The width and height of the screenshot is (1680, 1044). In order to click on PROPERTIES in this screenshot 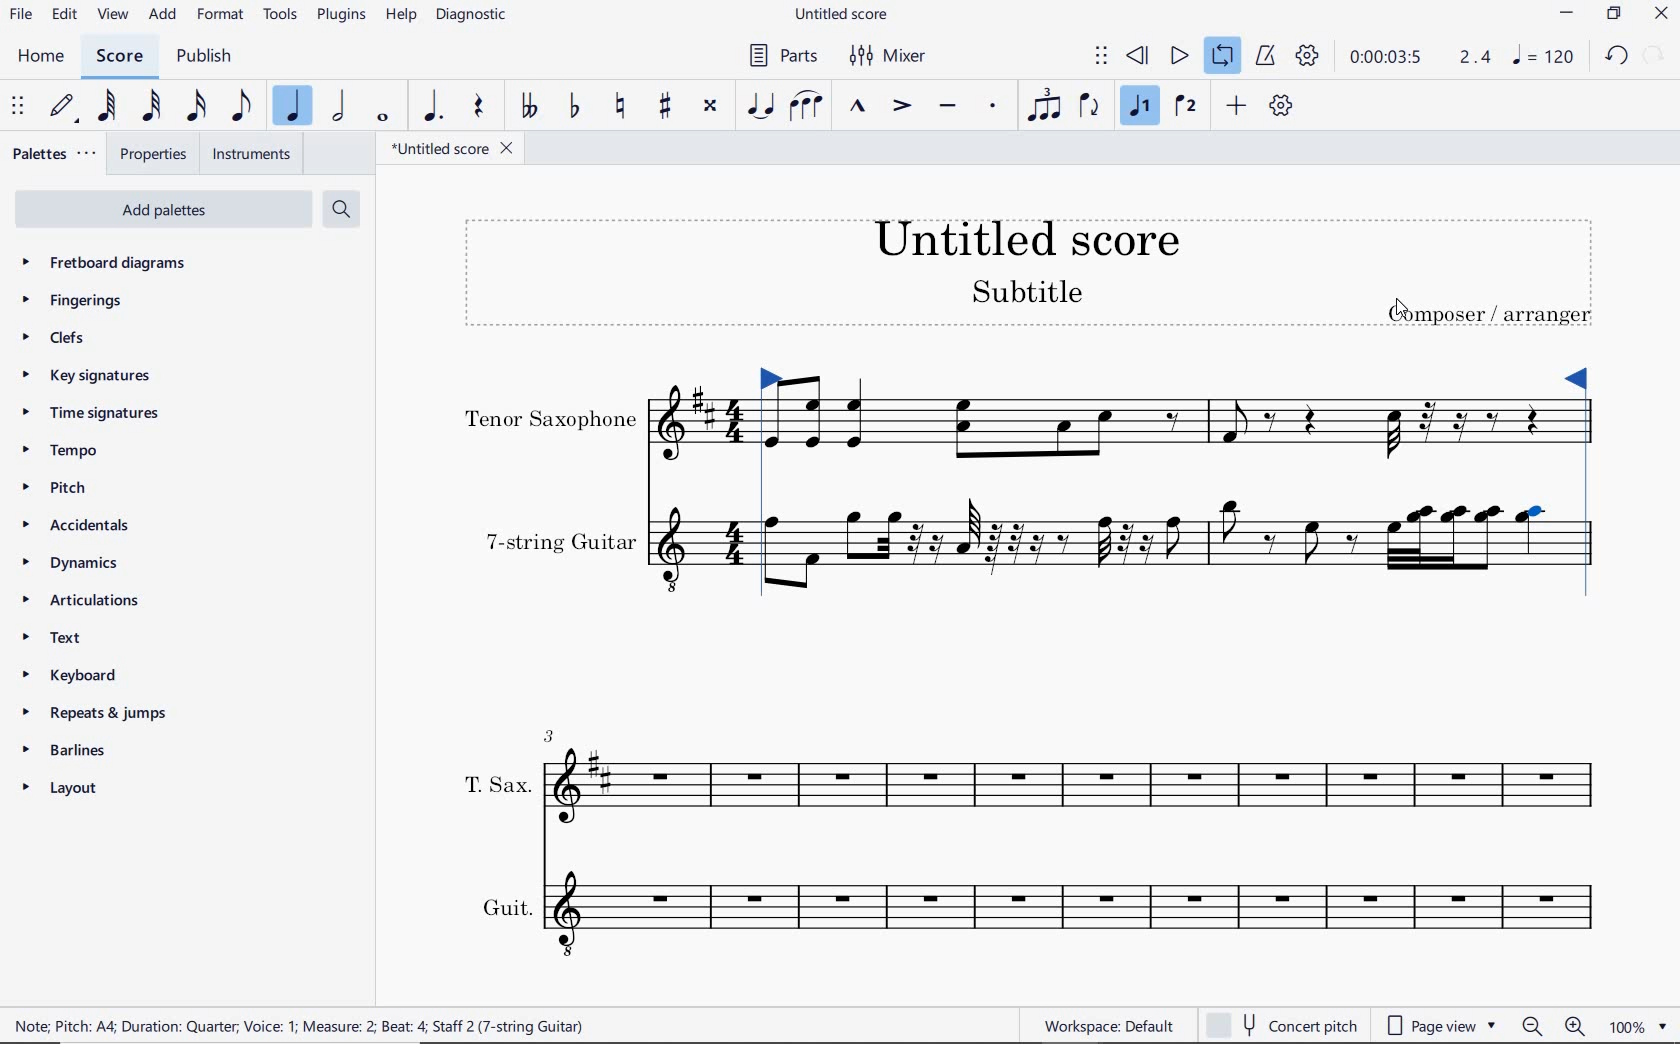, I will do `click(156, 154)`.